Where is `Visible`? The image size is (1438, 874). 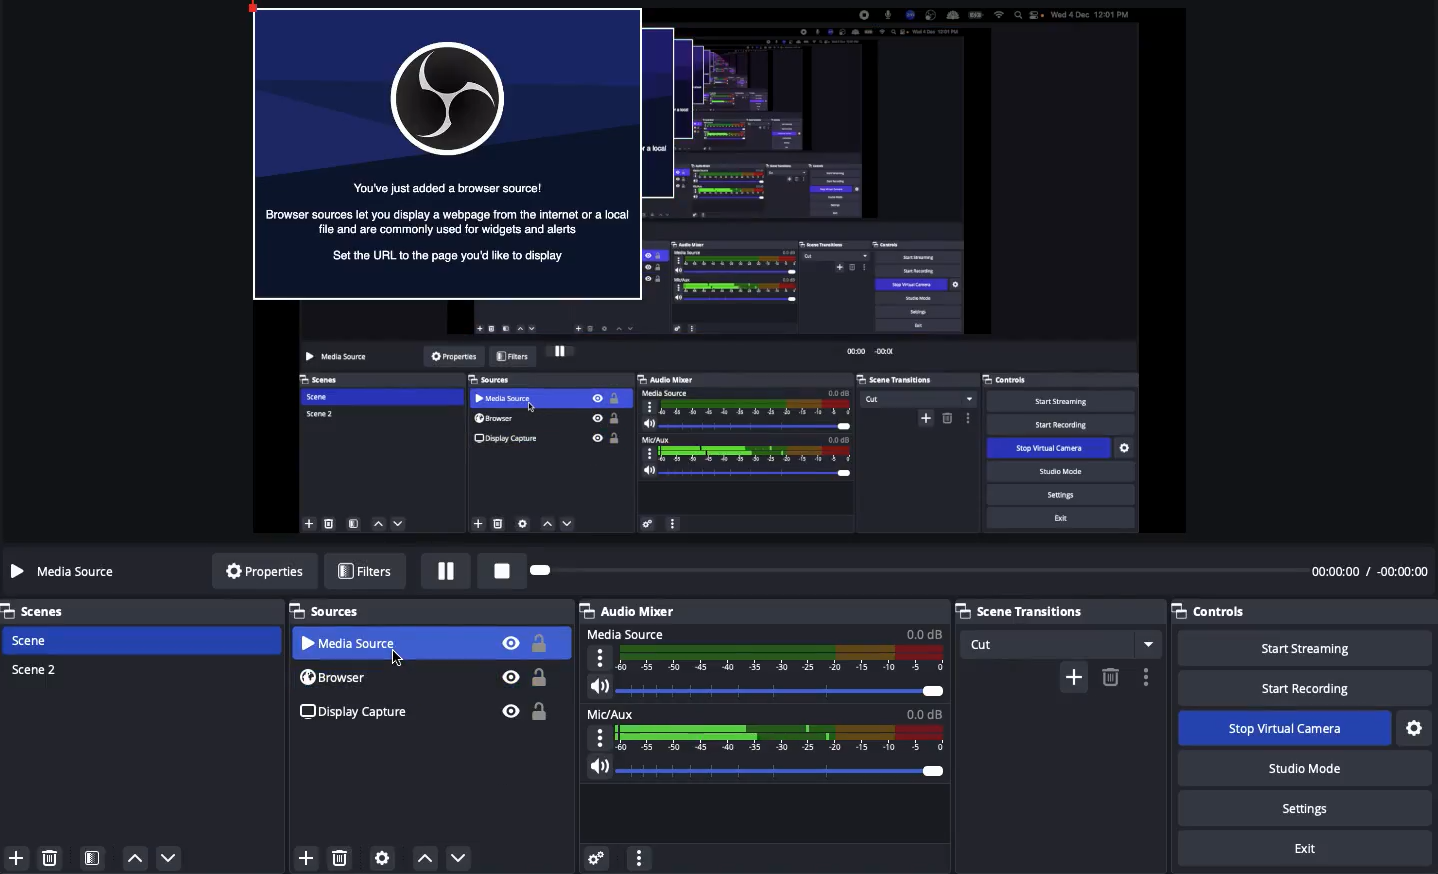
Visible is located at coordinates (509, 677).